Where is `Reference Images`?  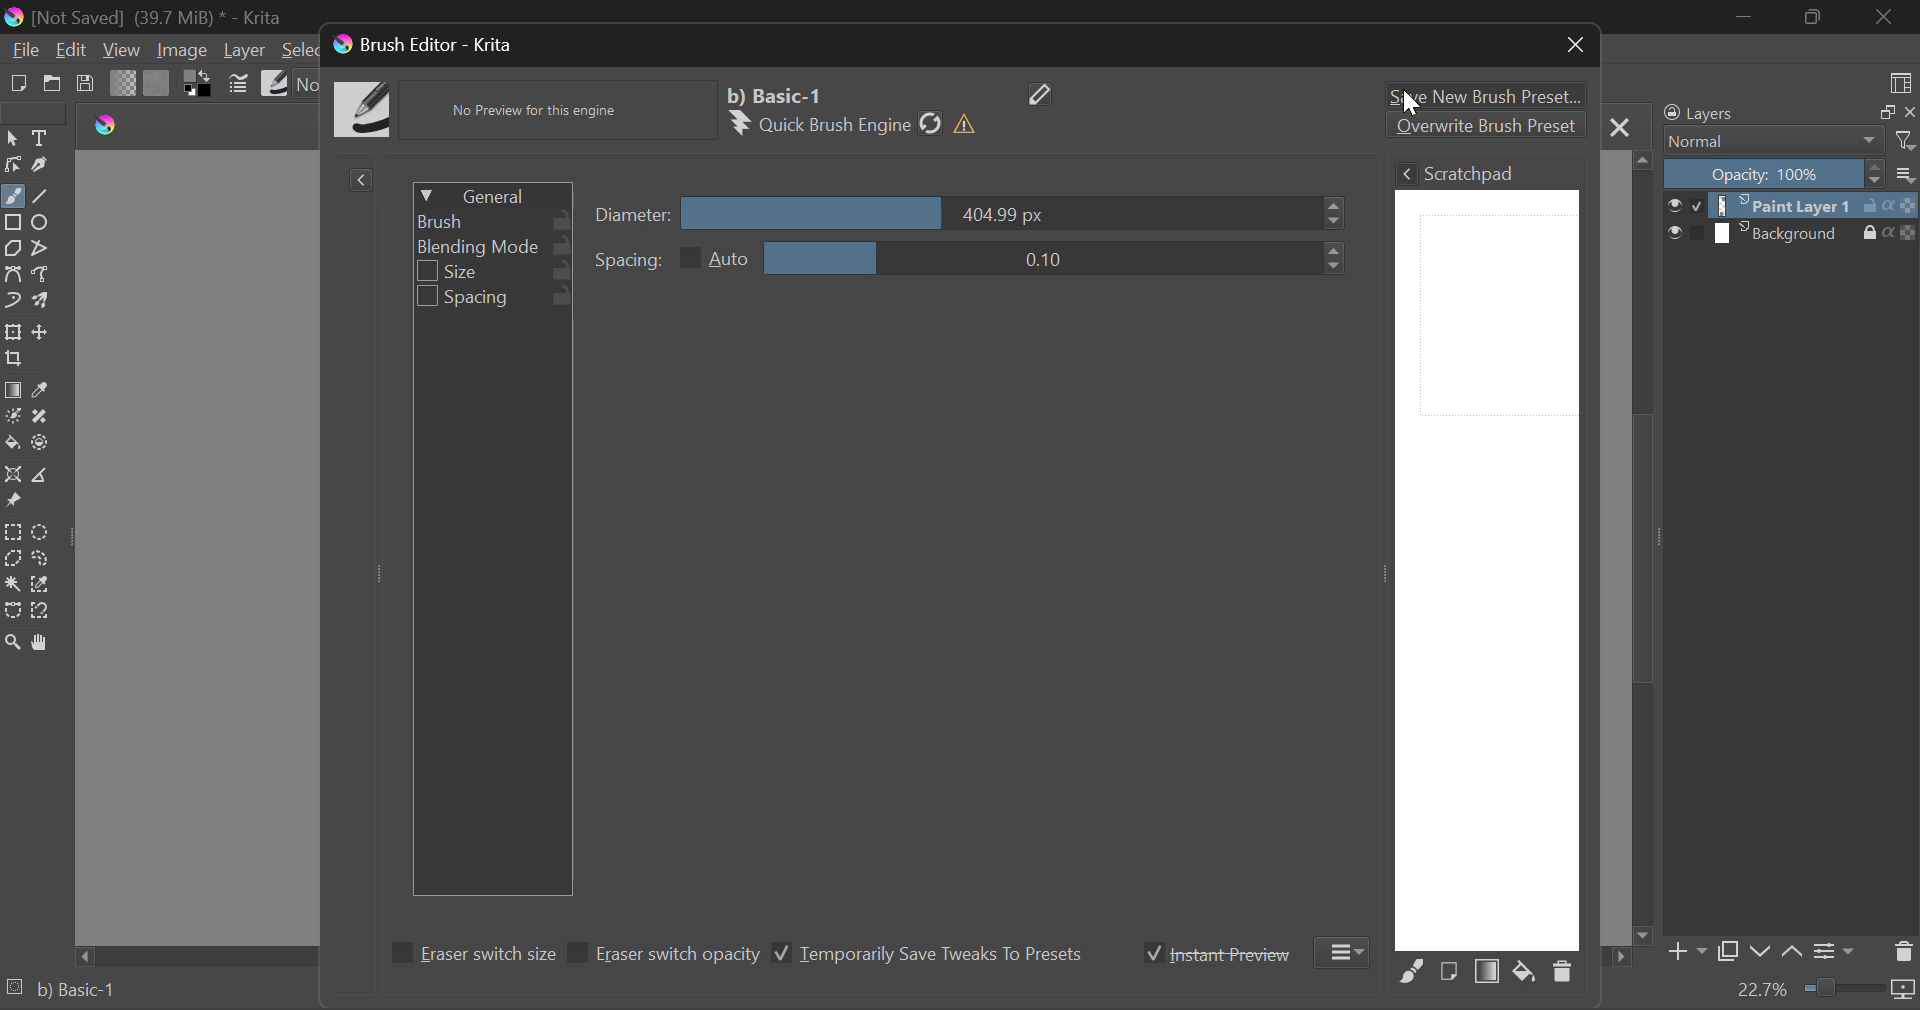 Reference Images is located at coordinates (13, 503).